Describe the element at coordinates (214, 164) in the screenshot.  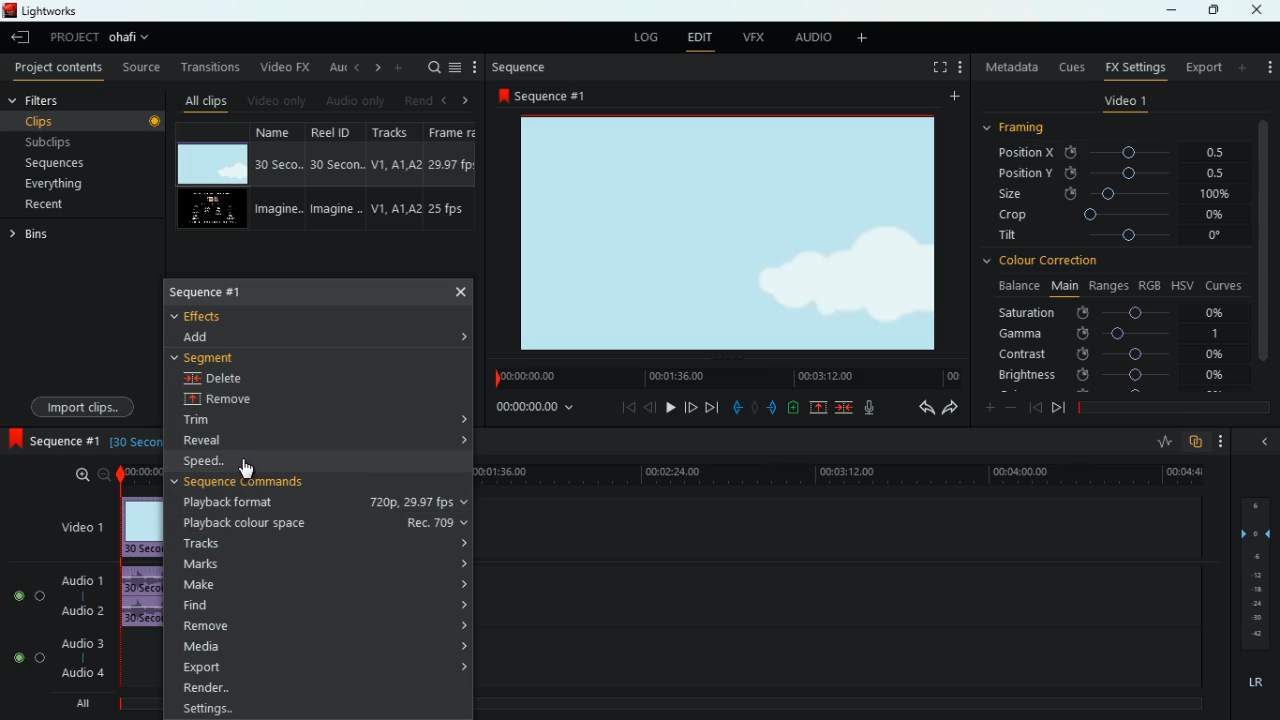
I see `video` at that location.